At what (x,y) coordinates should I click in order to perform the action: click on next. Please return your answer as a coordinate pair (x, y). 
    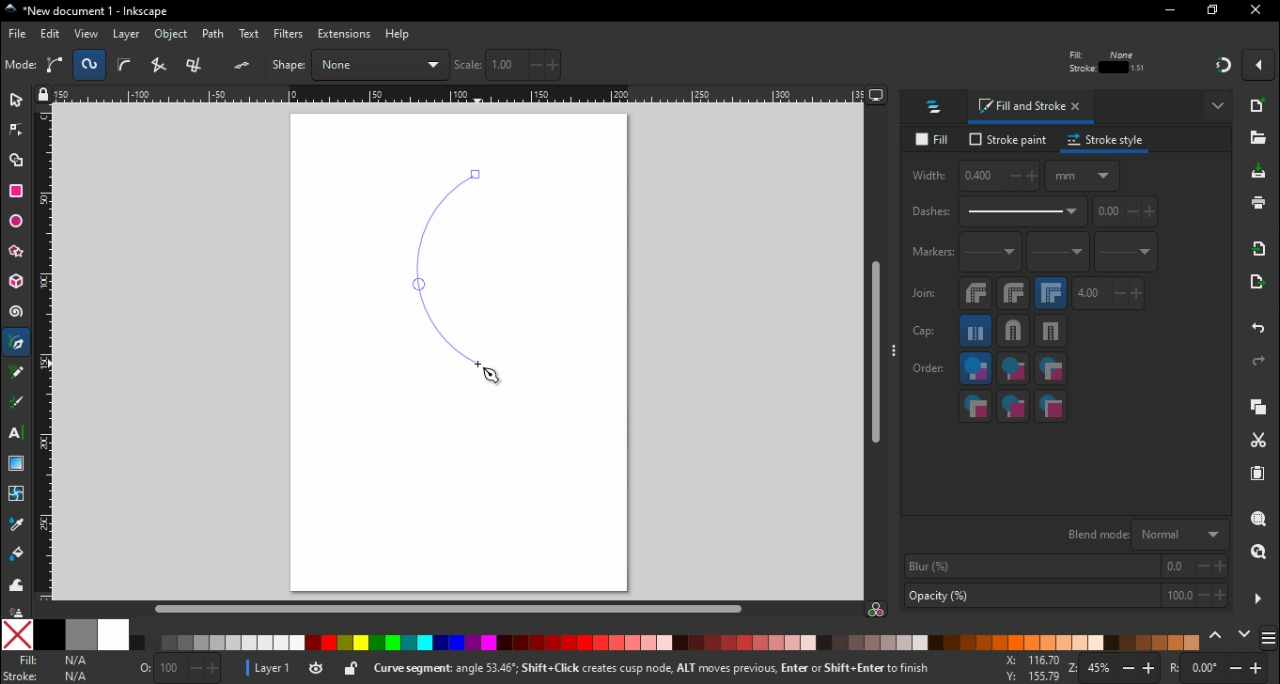
    Looking at the image, I should click on (1245, 634).